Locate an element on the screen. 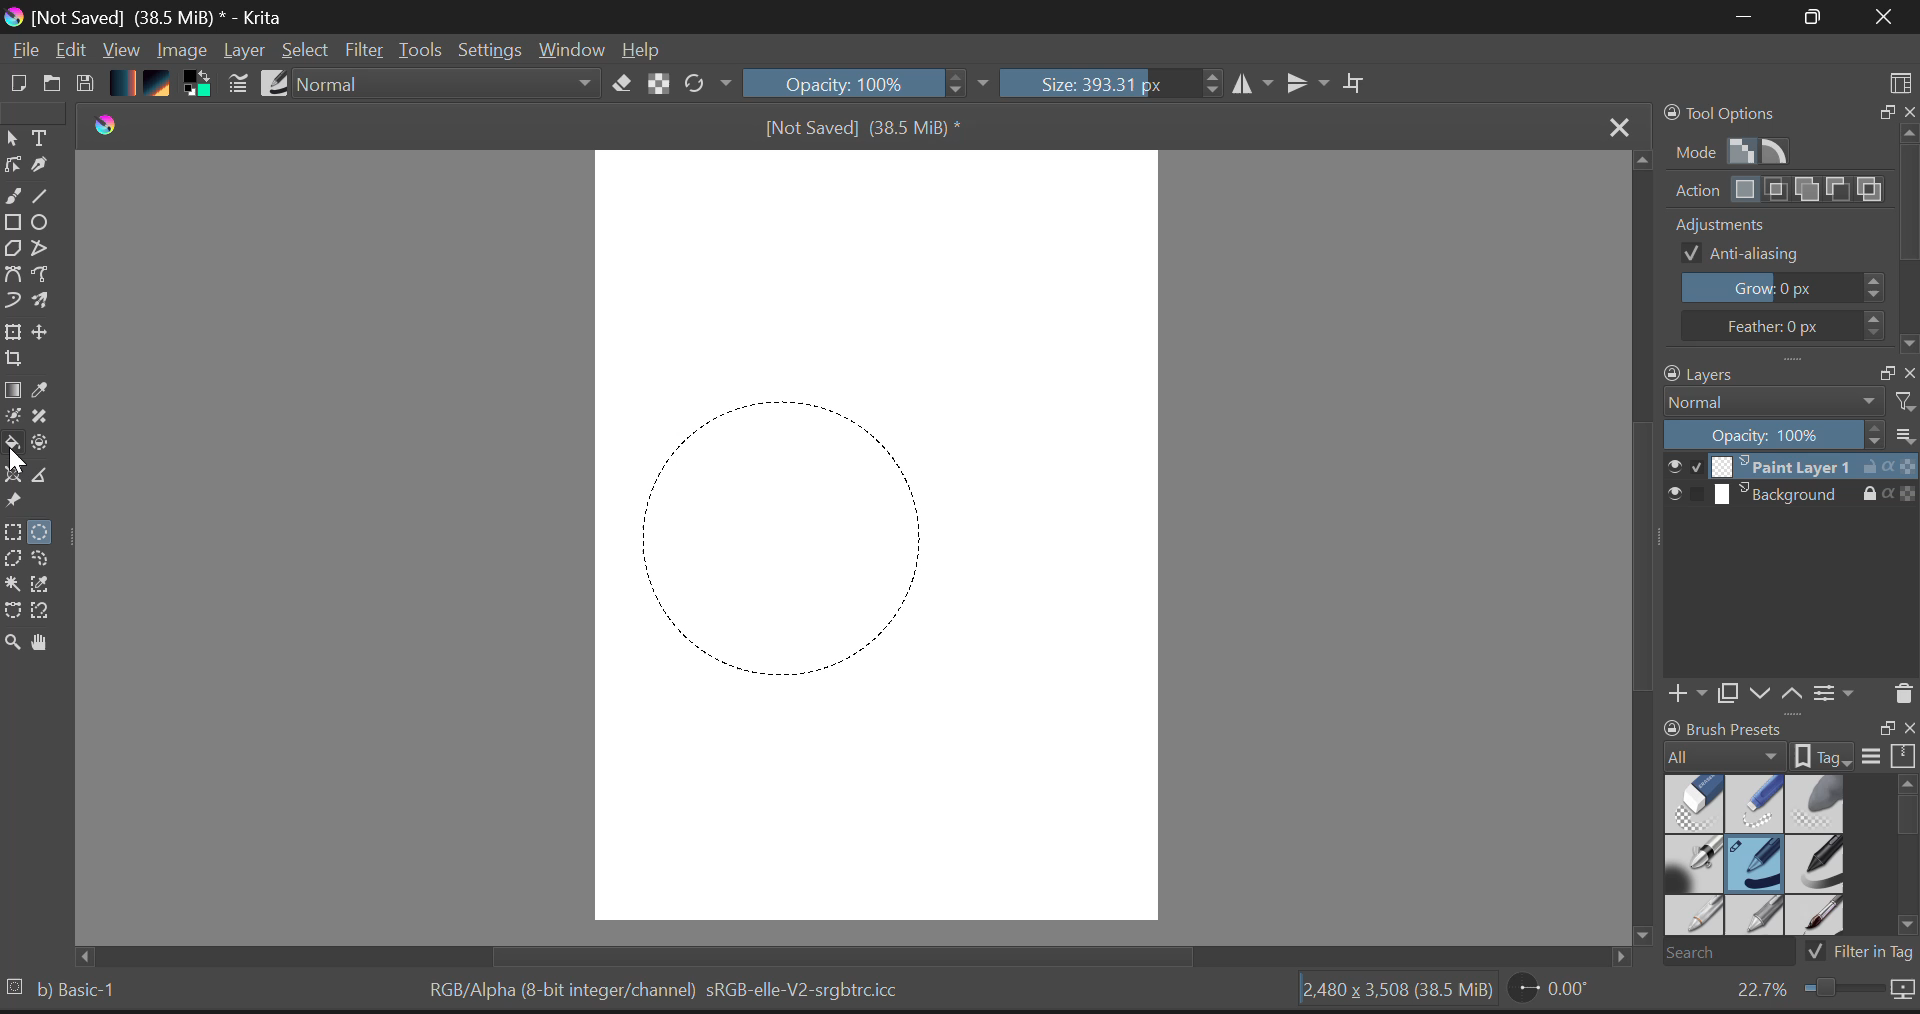  Layer is located at coordinates (244, 53).